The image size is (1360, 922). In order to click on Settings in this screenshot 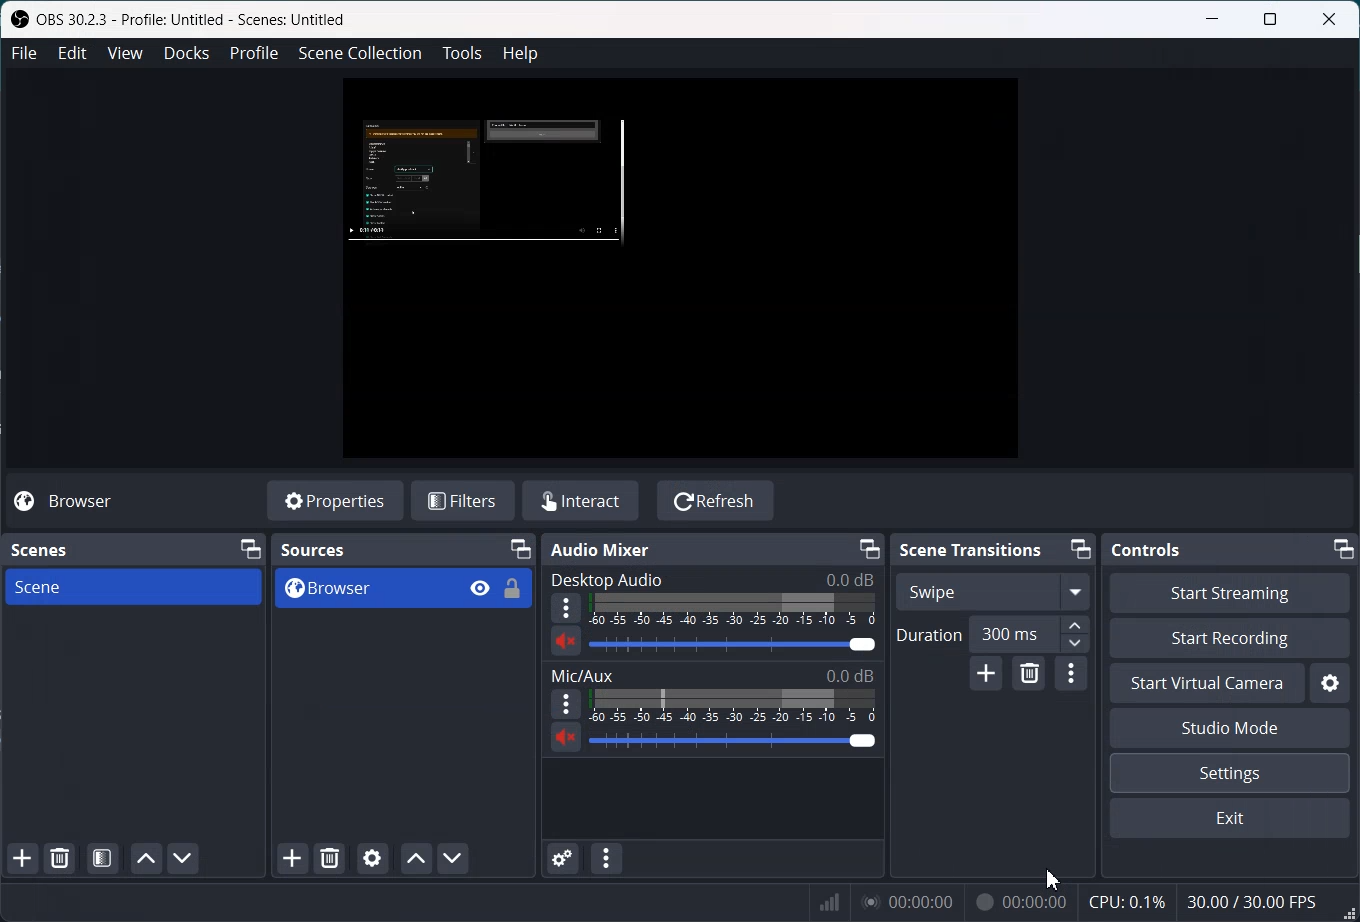, I will do `click(1329, 683)`.